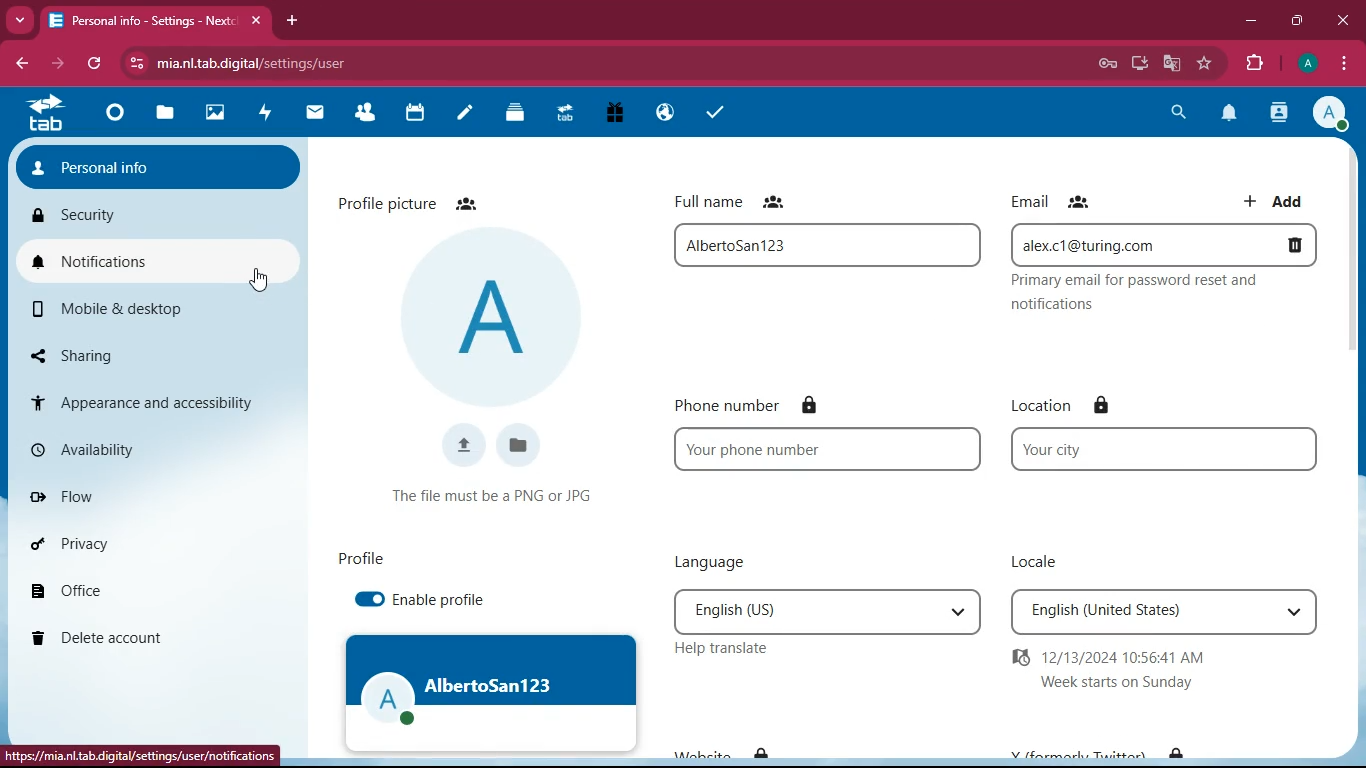 This screenshot has height=768, width=1366. Describe the element at coordinates (159, 354) in the screenshot. I see `sharing` at that location.